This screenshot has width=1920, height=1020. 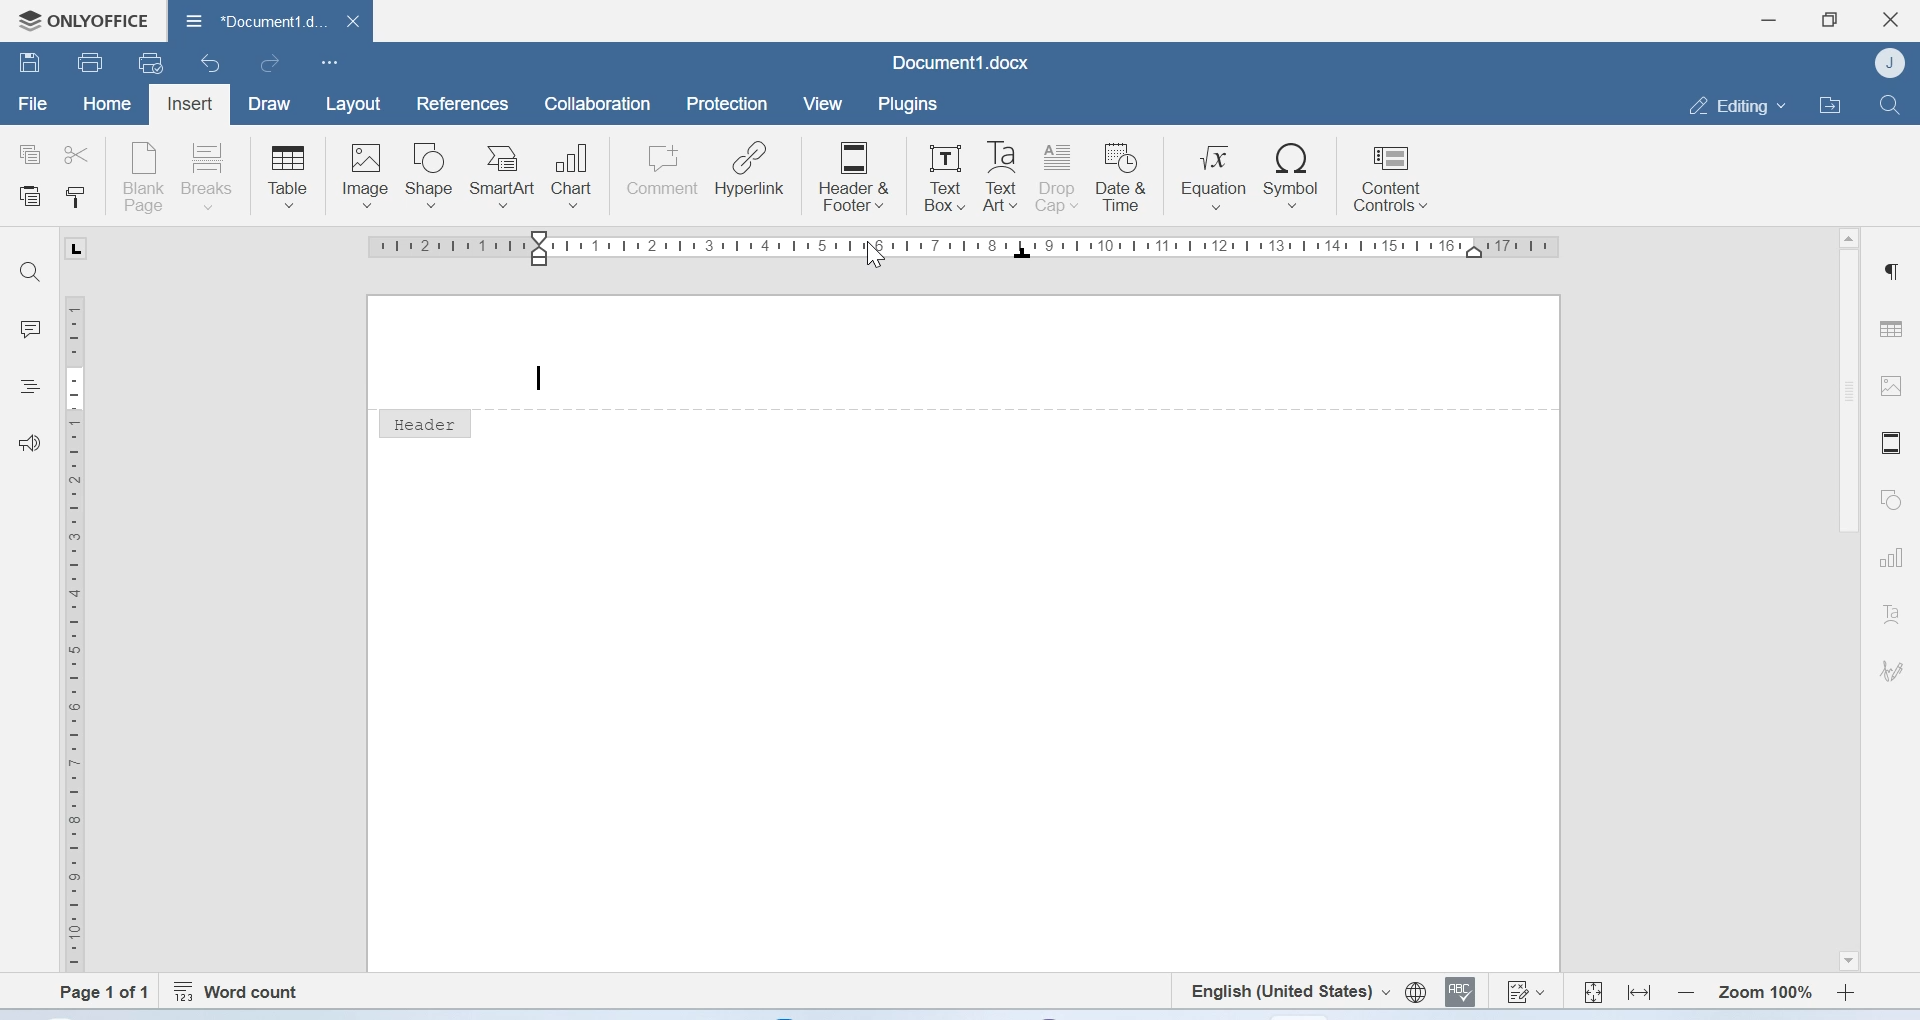 What do you see at coordinates (877, 255) in the screenshot?
I see `Cursor` at bounding box center [877, 255].